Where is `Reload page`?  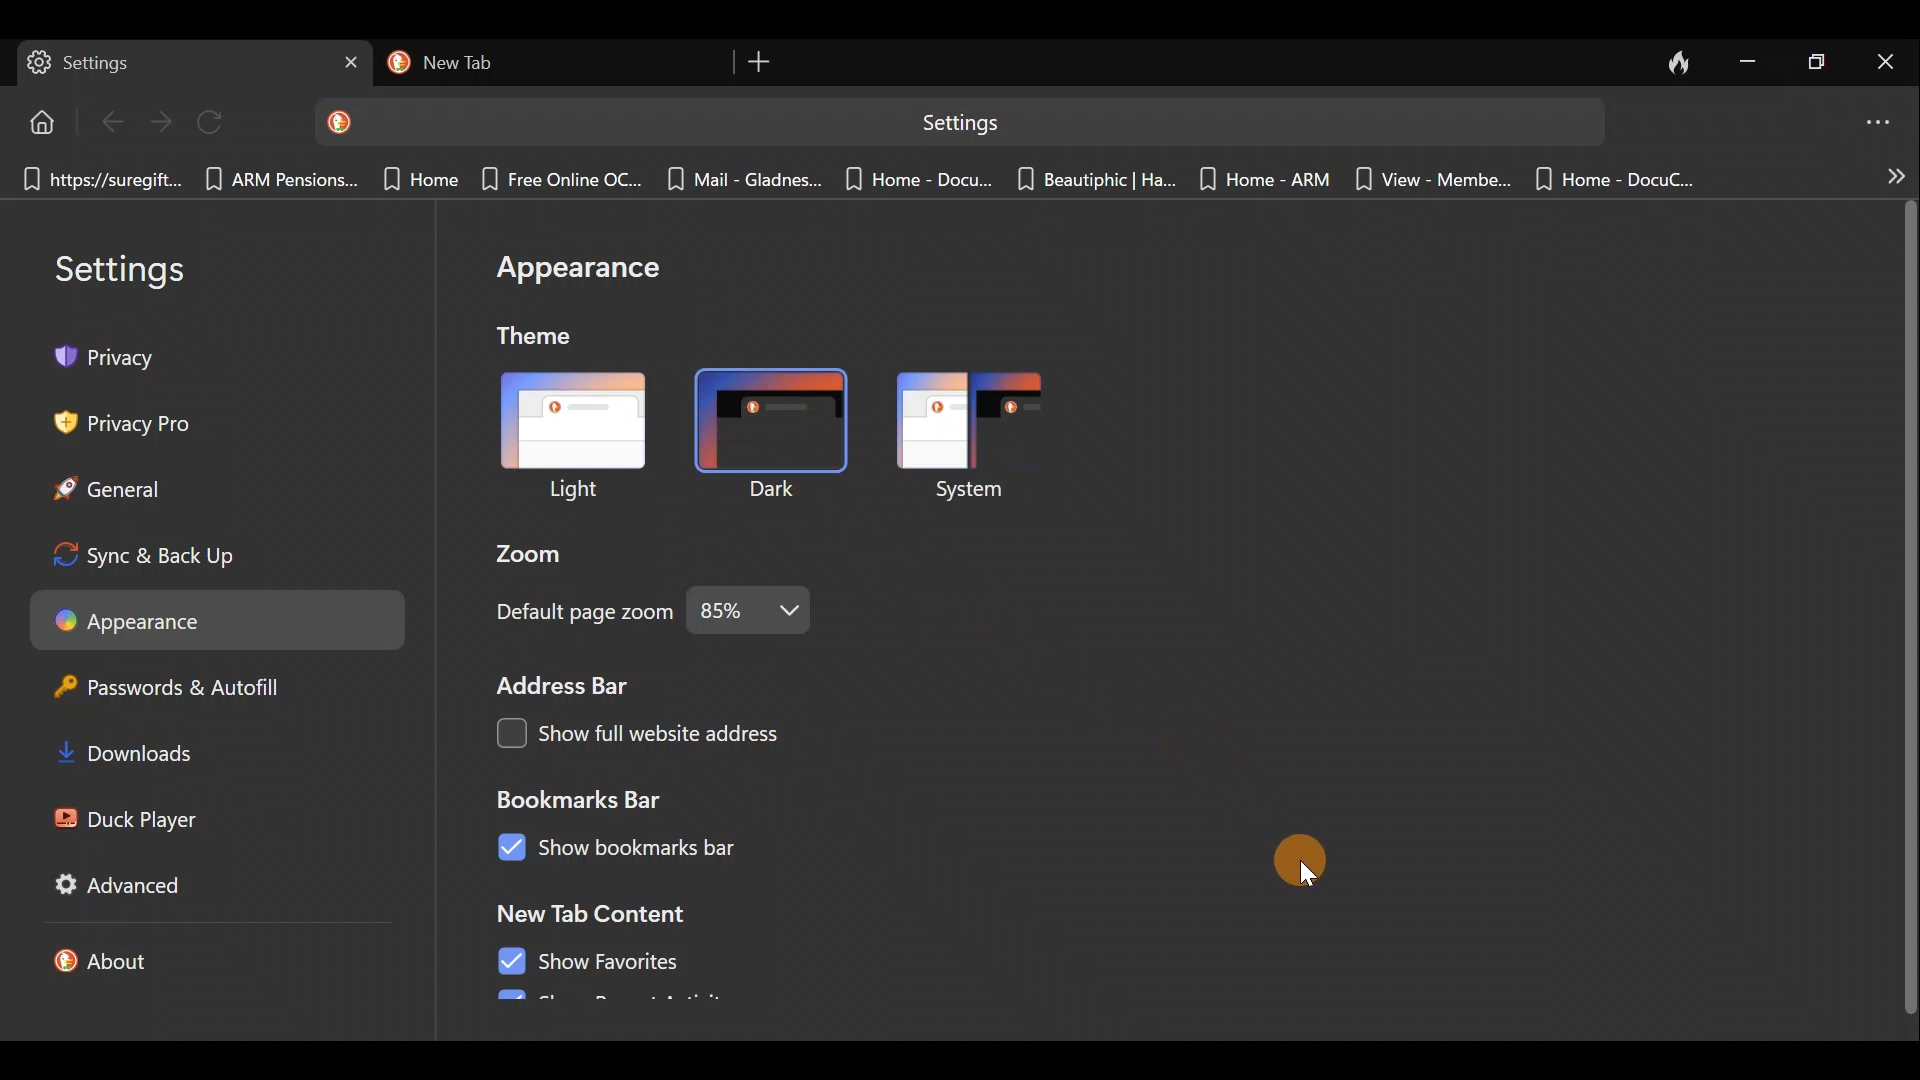
Reload page is located at coordinates (219, 123).